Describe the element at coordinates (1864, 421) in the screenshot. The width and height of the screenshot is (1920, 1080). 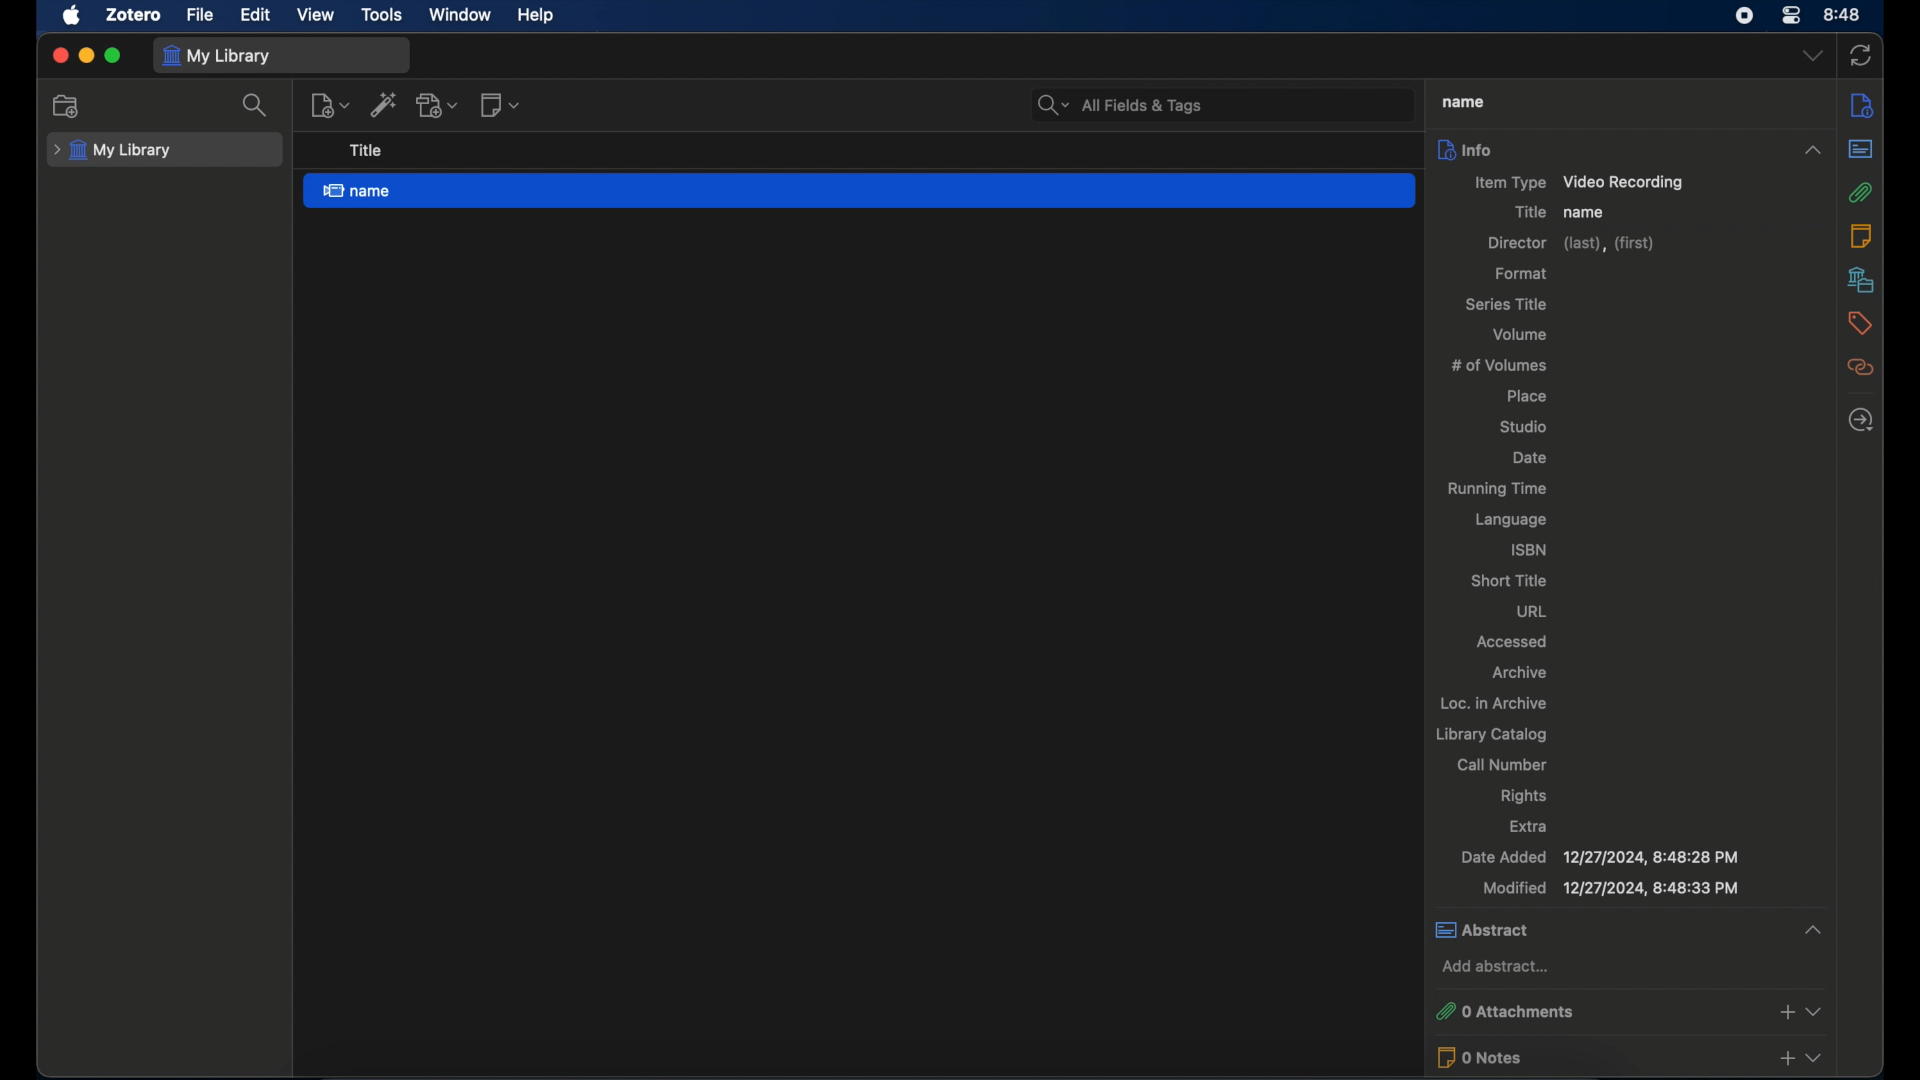
I see `locate` at that location.